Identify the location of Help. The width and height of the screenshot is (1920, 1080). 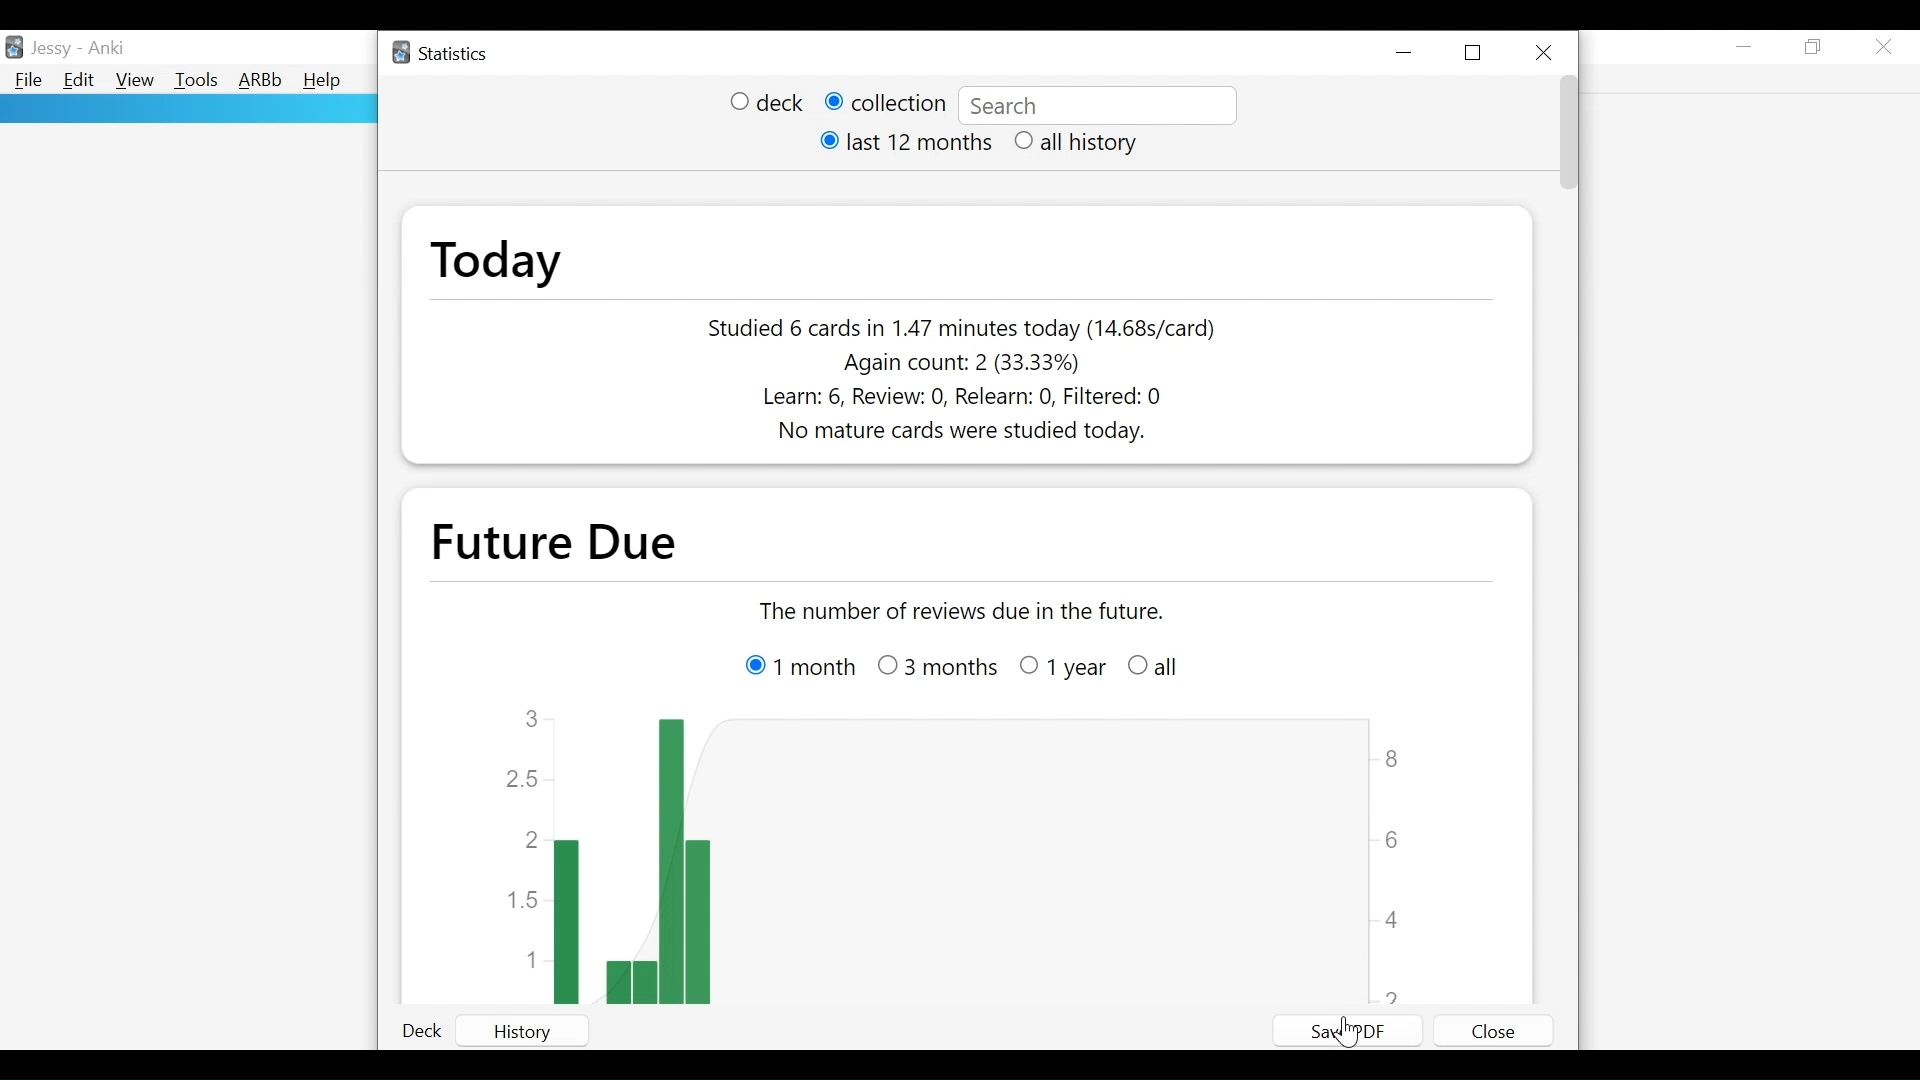
(326, 81).